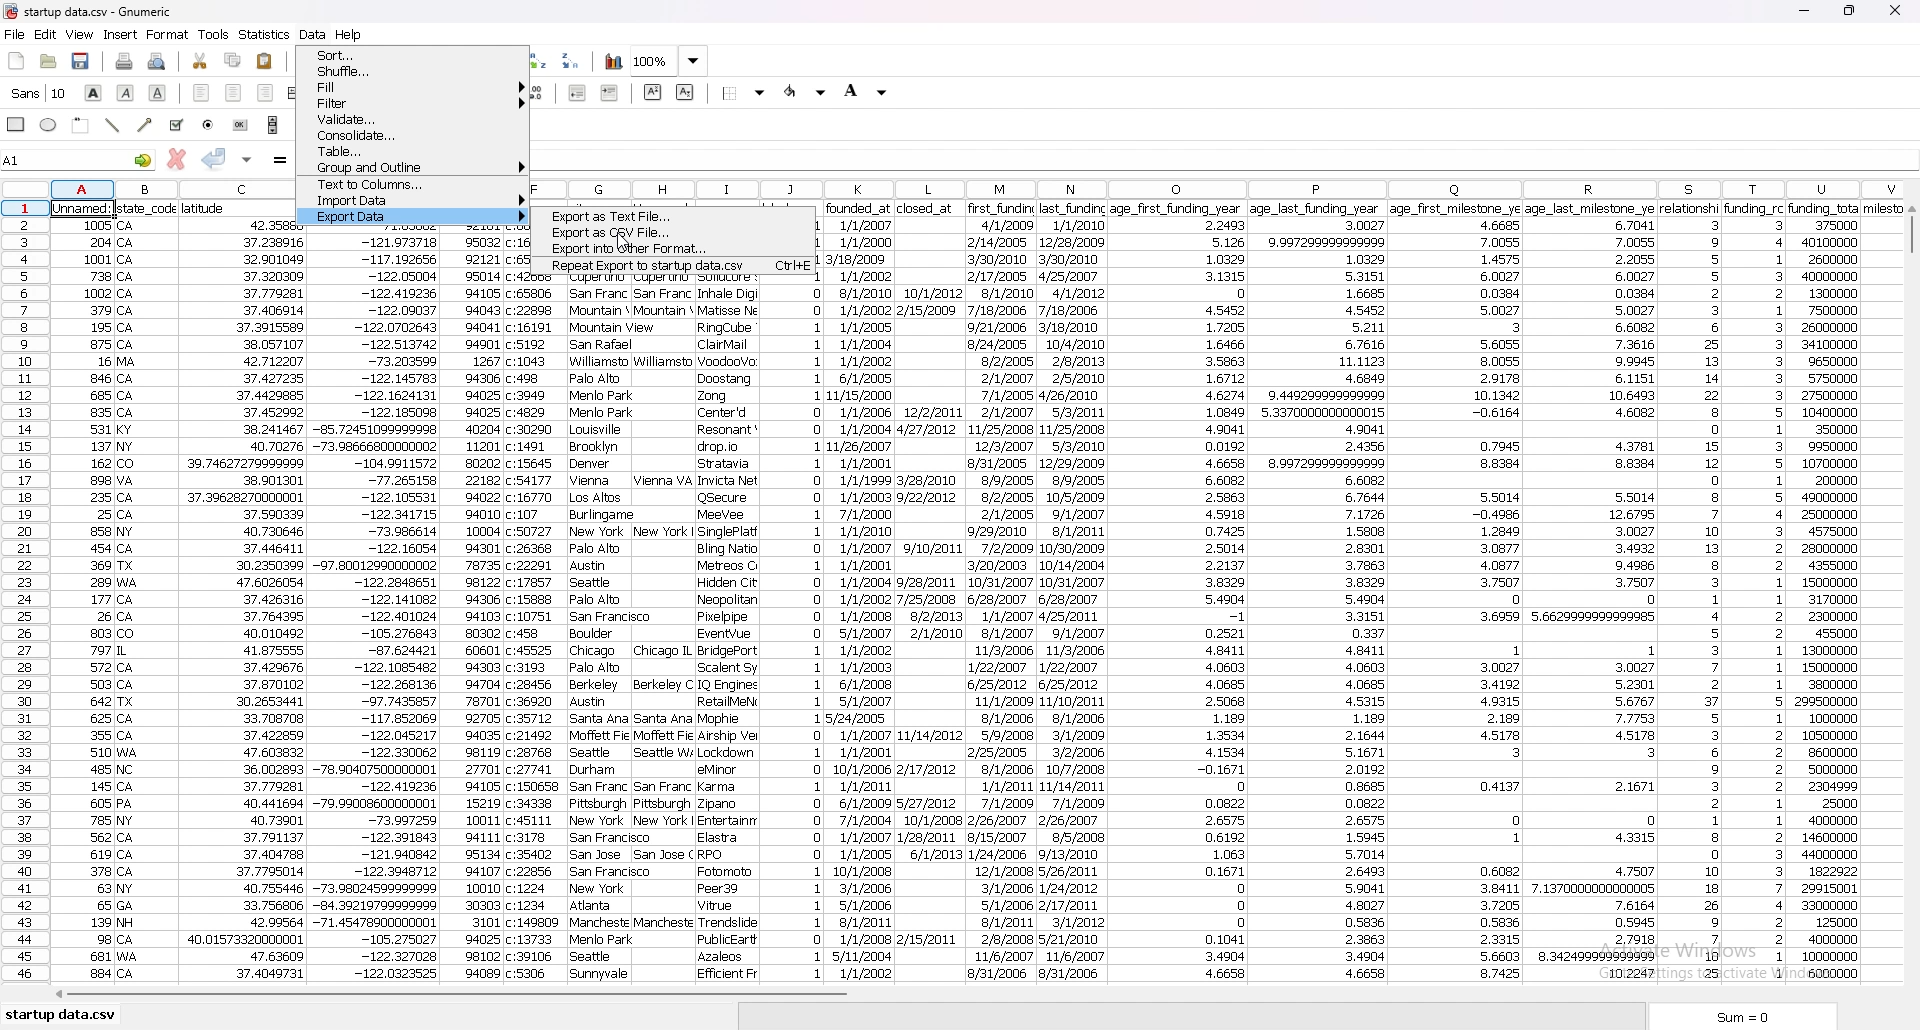 This screenshot has width=1920, height=1030. Describe the element at coordinates (232, 92) in the screenshot. I see `centre` at that location.